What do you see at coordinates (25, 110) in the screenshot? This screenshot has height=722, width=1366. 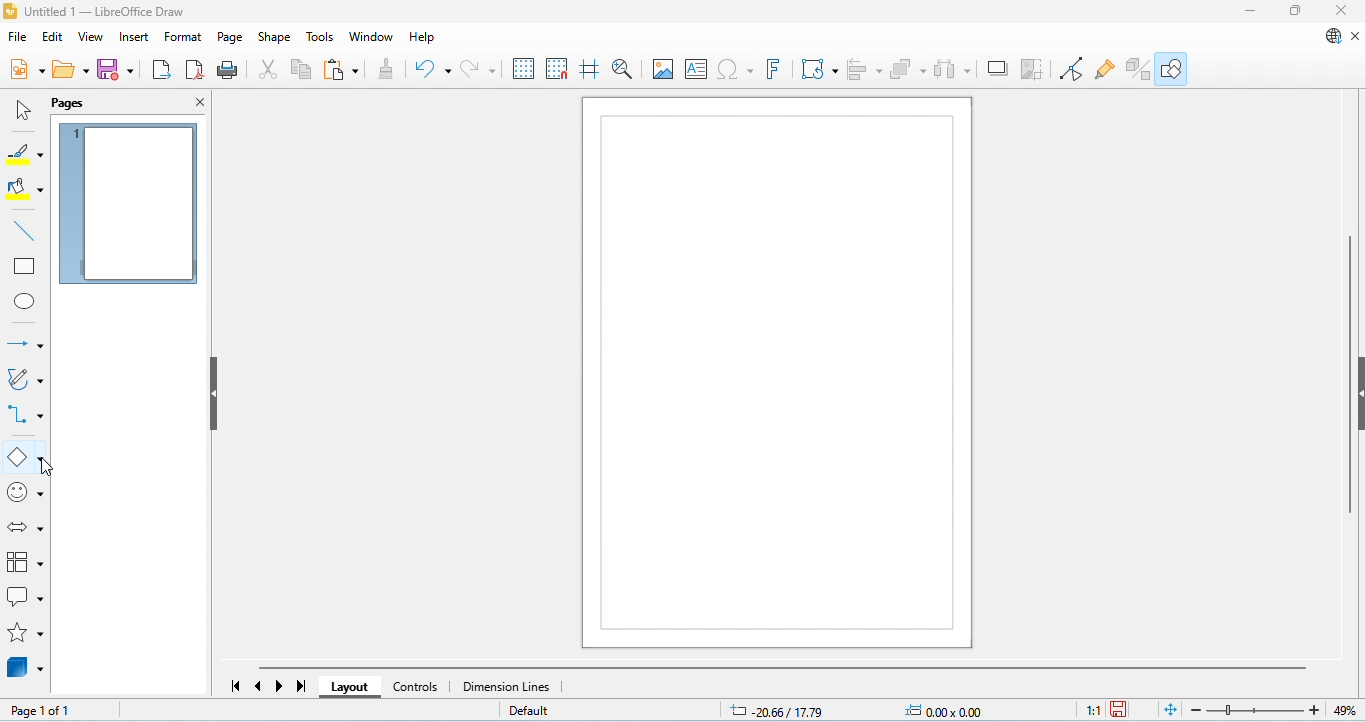 I see `select` at bounding box center [25, 110].